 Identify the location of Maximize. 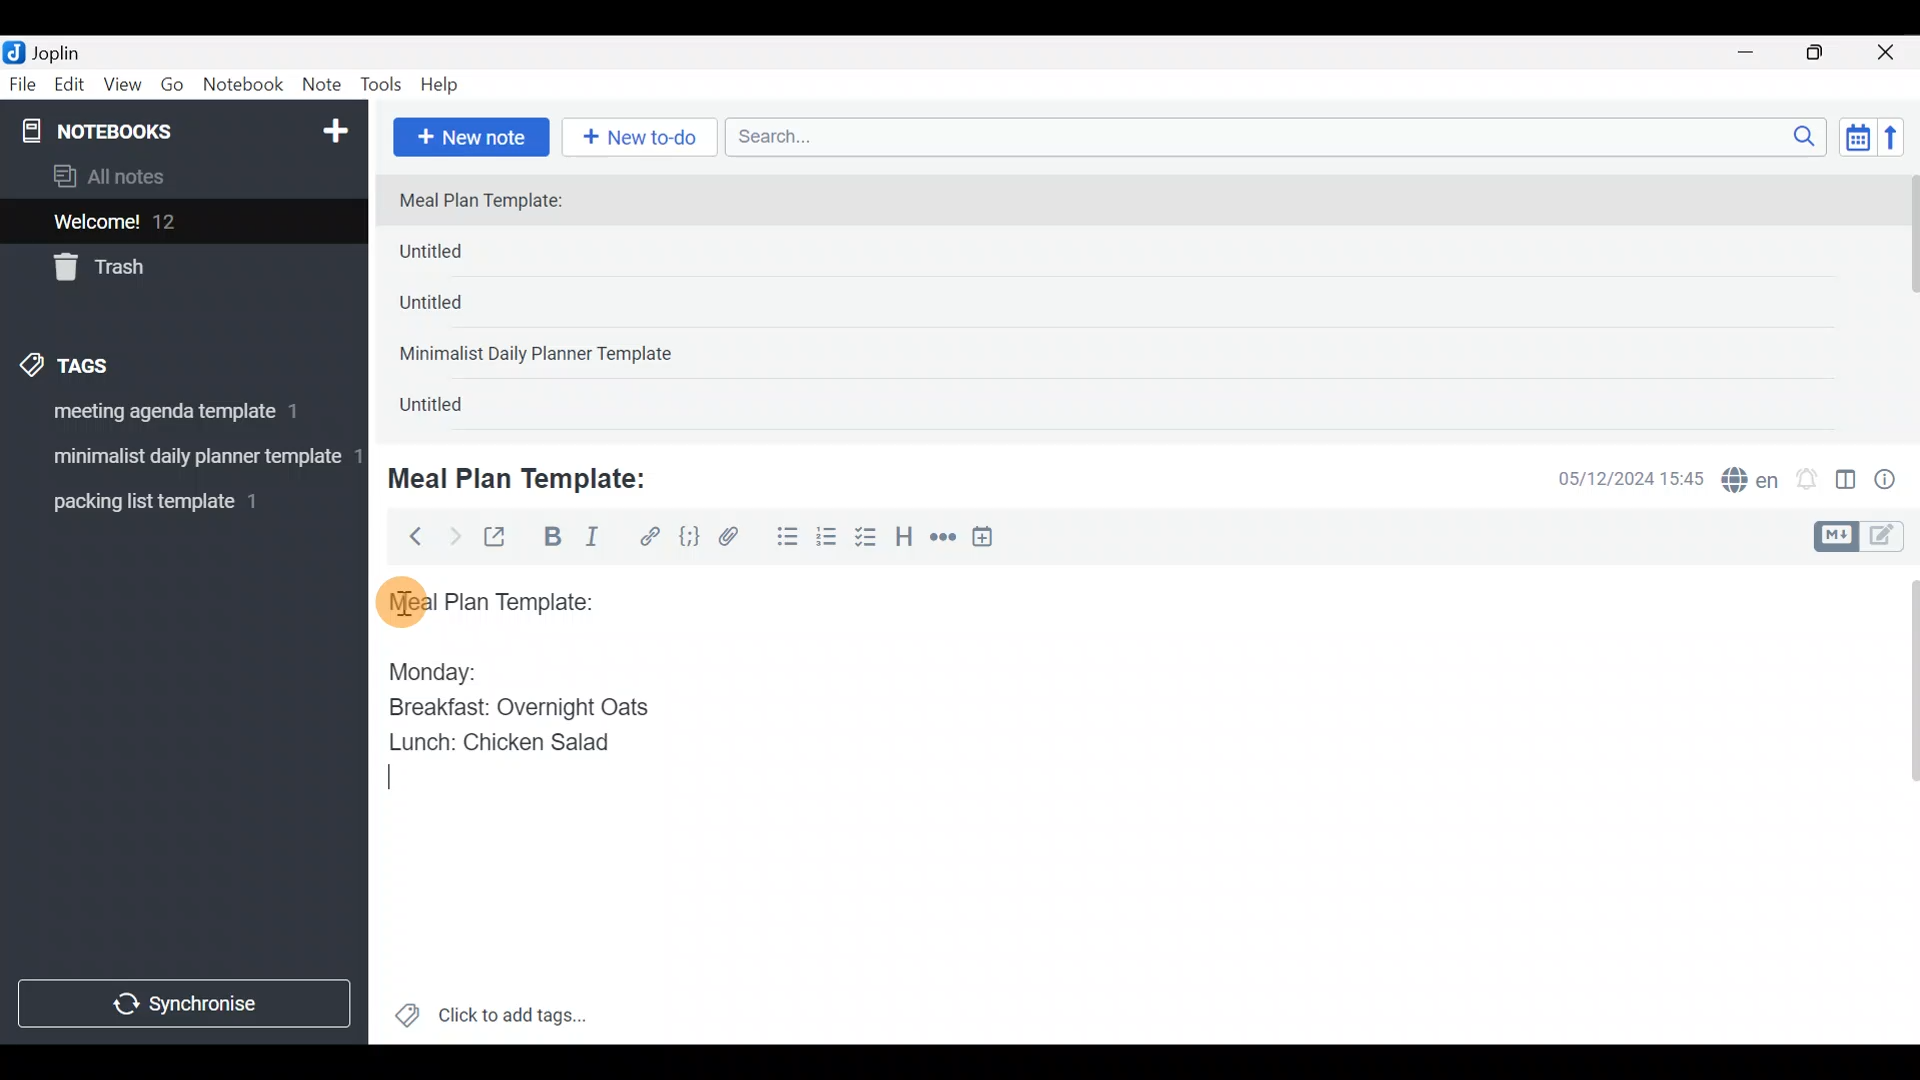
(1827, 53).